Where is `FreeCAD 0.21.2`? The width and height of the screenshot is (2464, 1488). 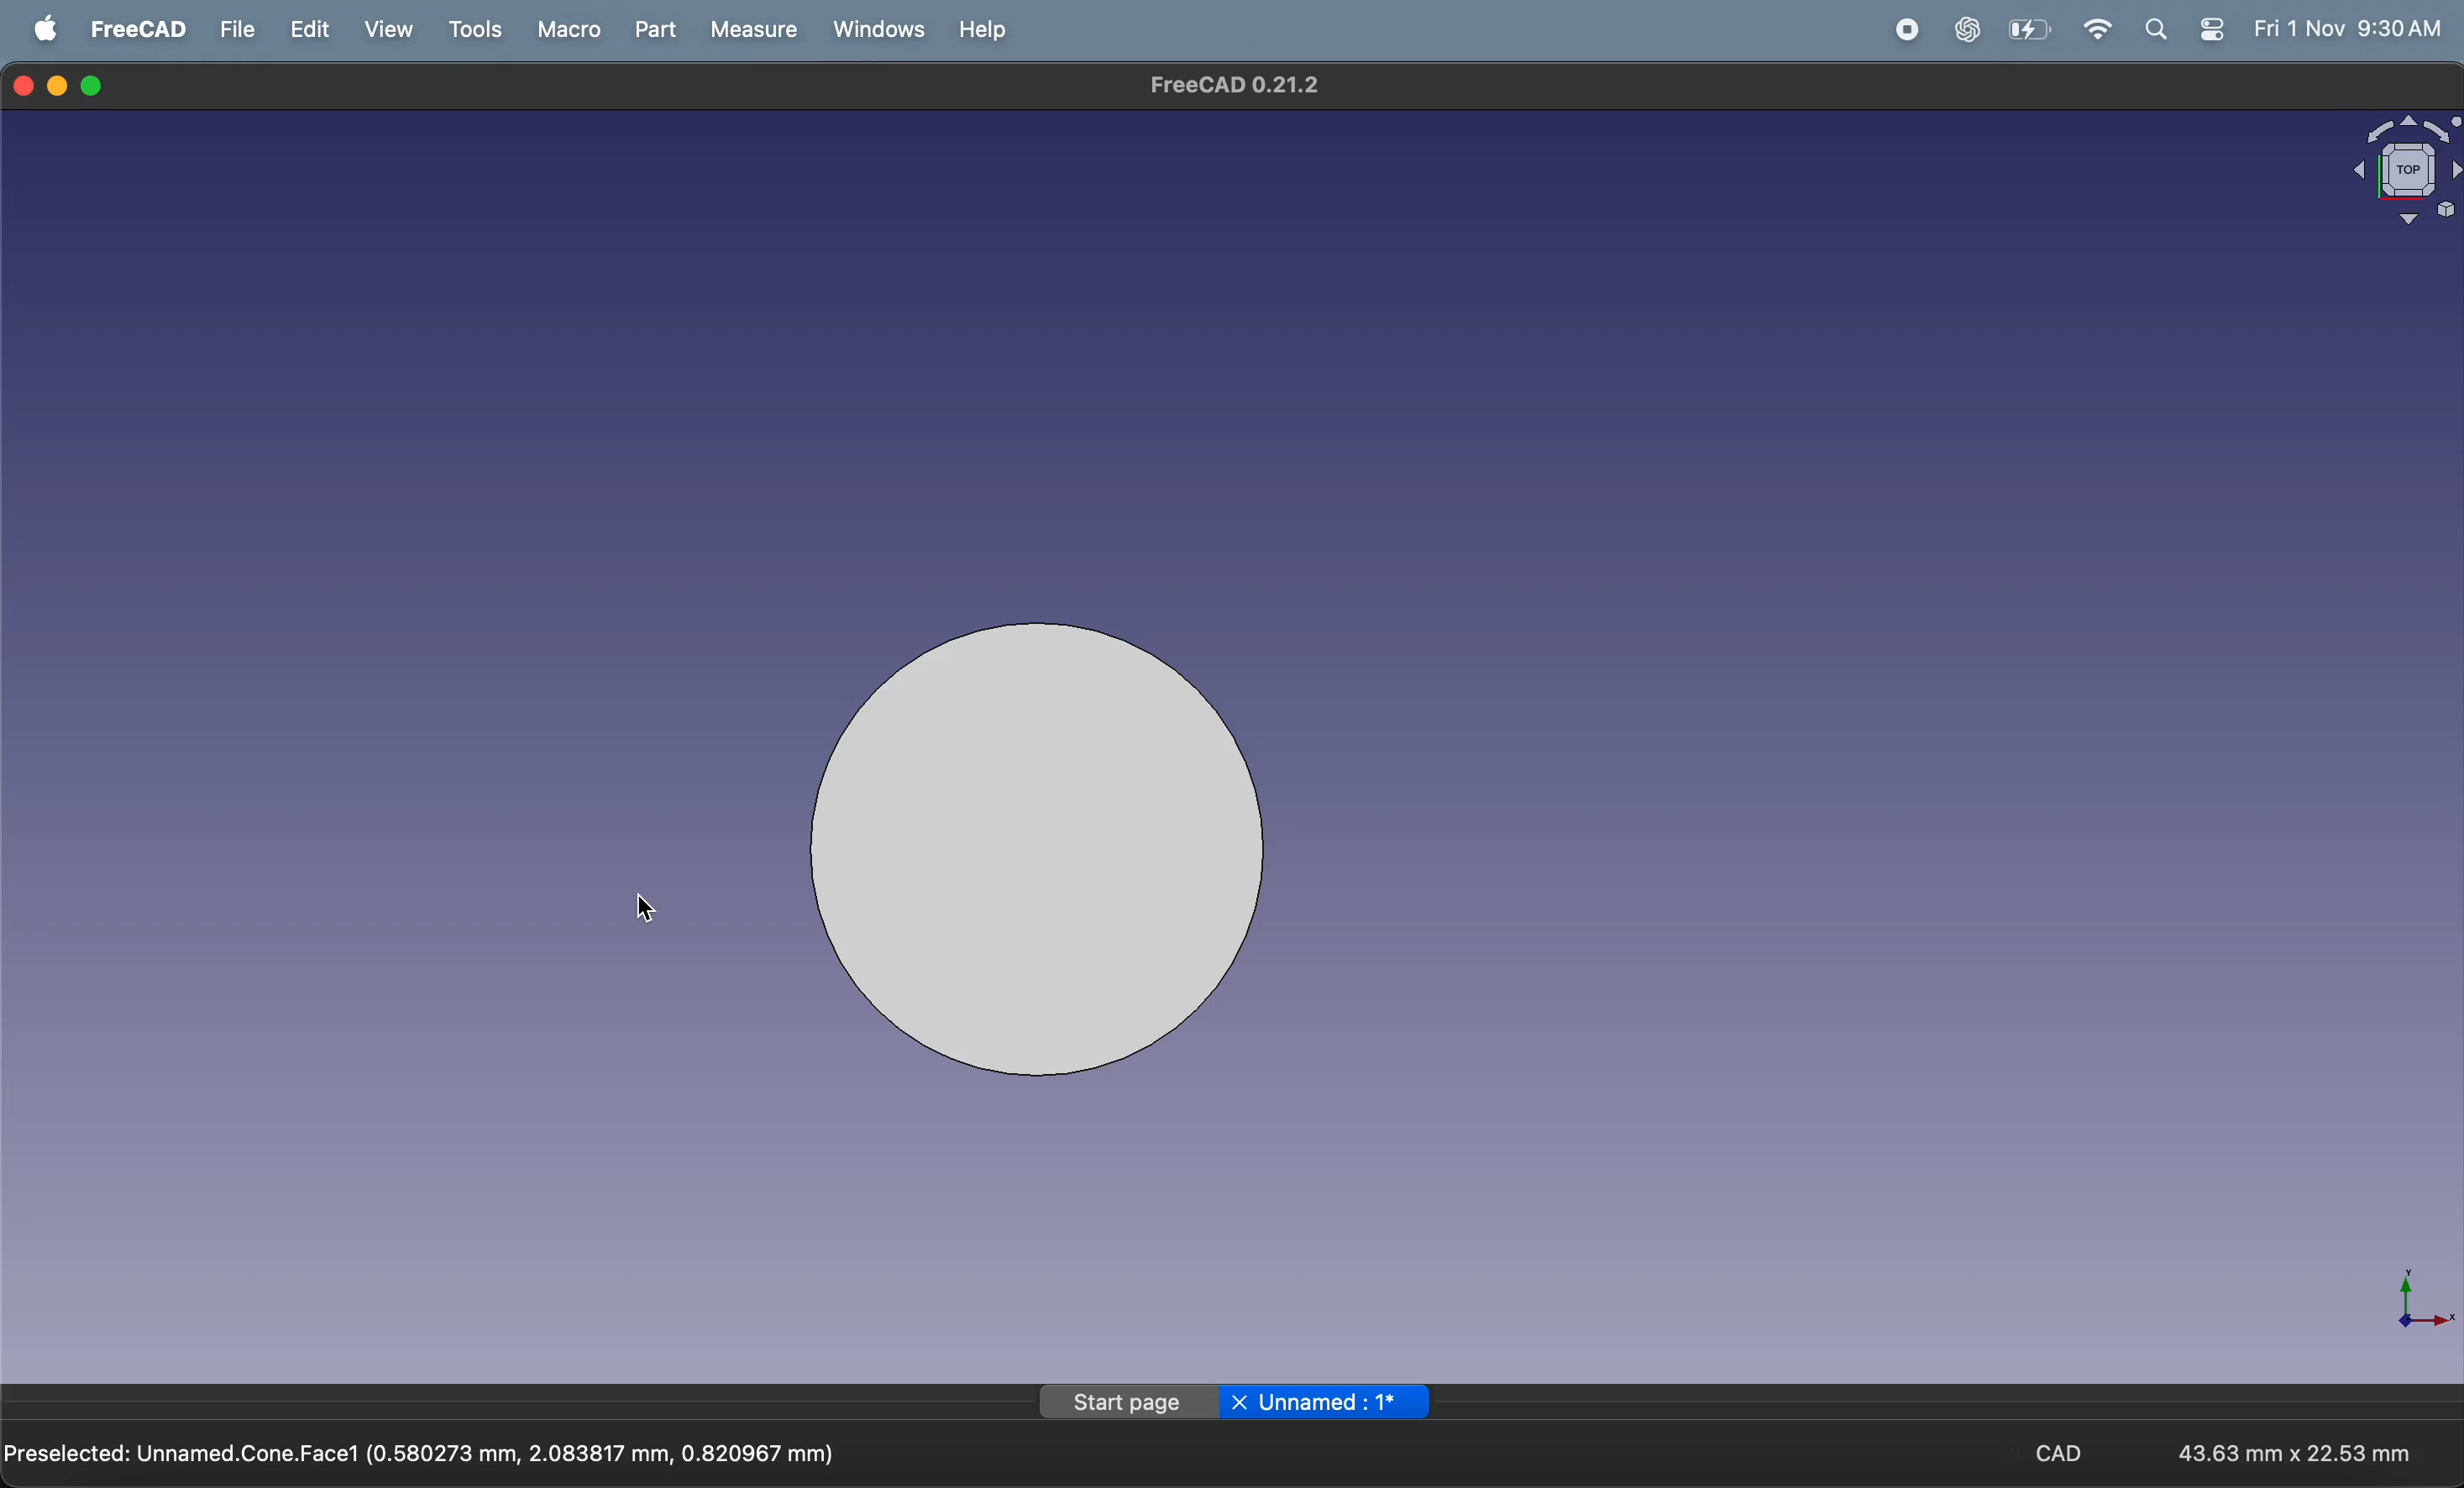 FreeCAD 0.21.2 is located at coordinates (1229, 85).